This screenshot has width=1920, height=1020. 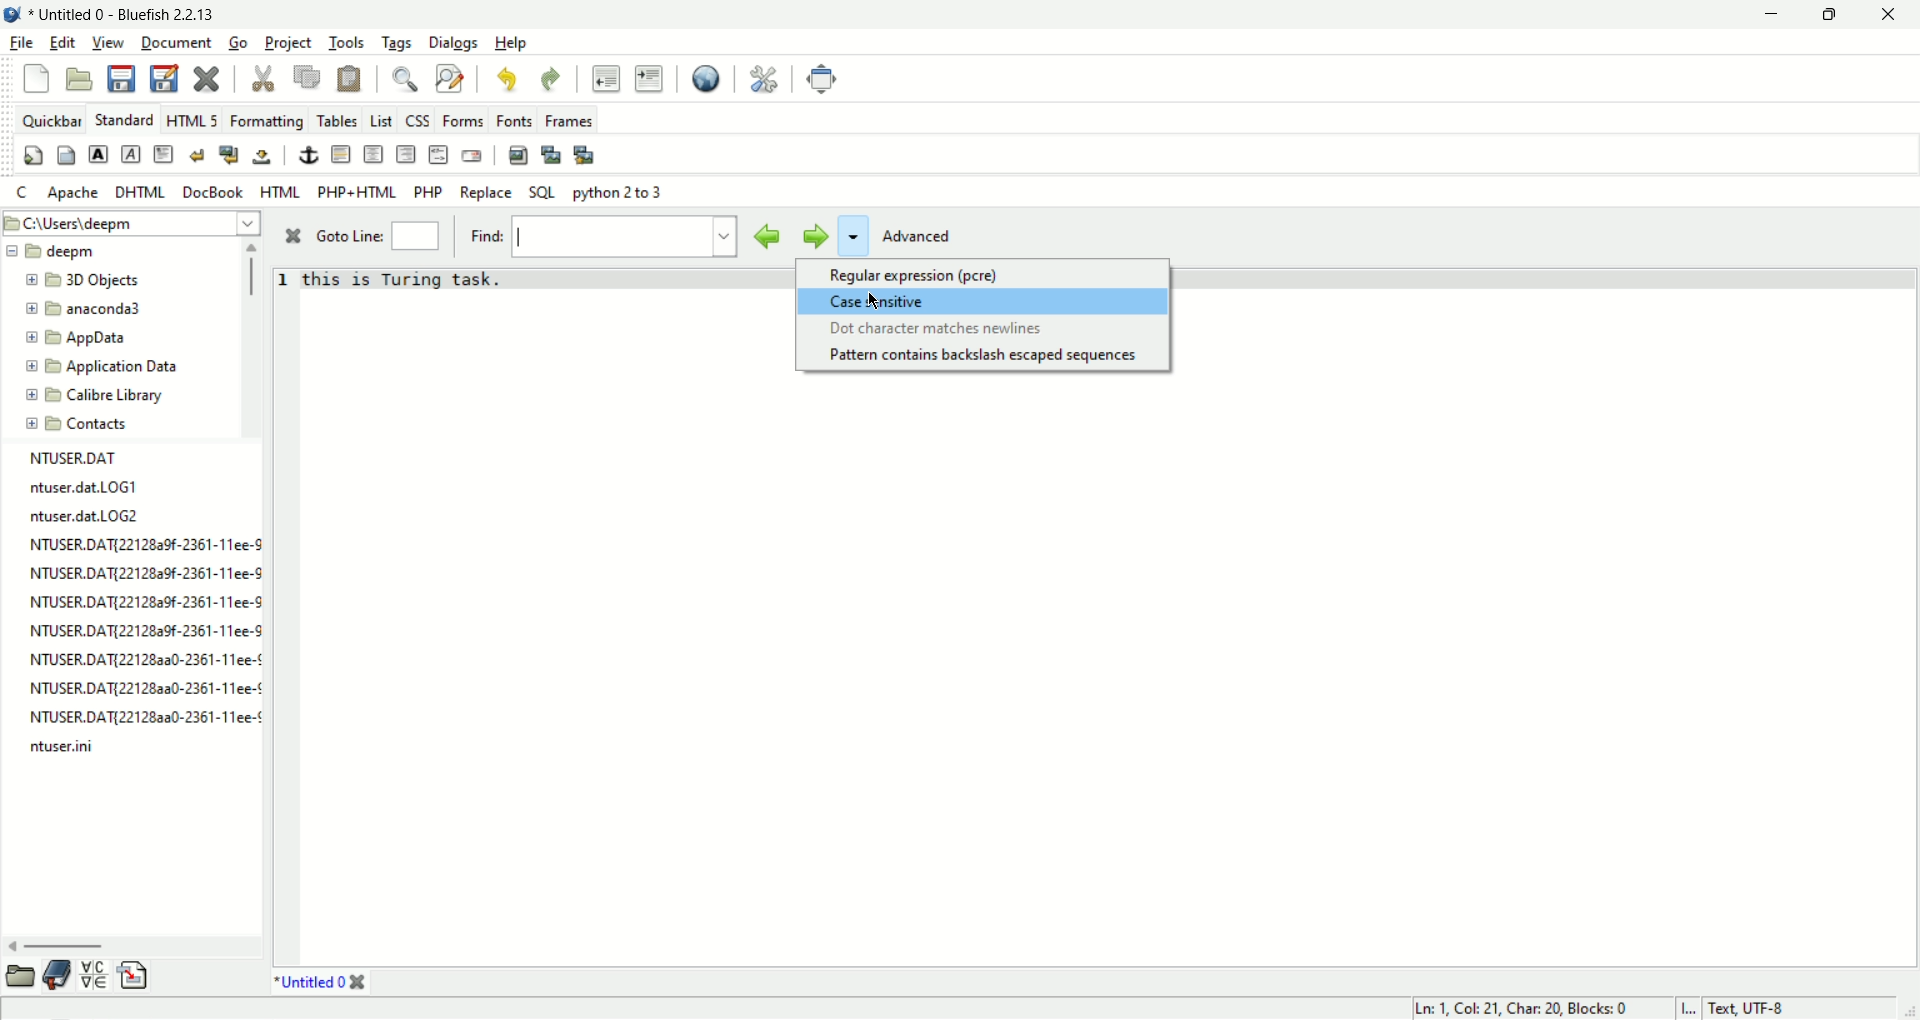 I want to click on find previous, so click(x=768, y=237).